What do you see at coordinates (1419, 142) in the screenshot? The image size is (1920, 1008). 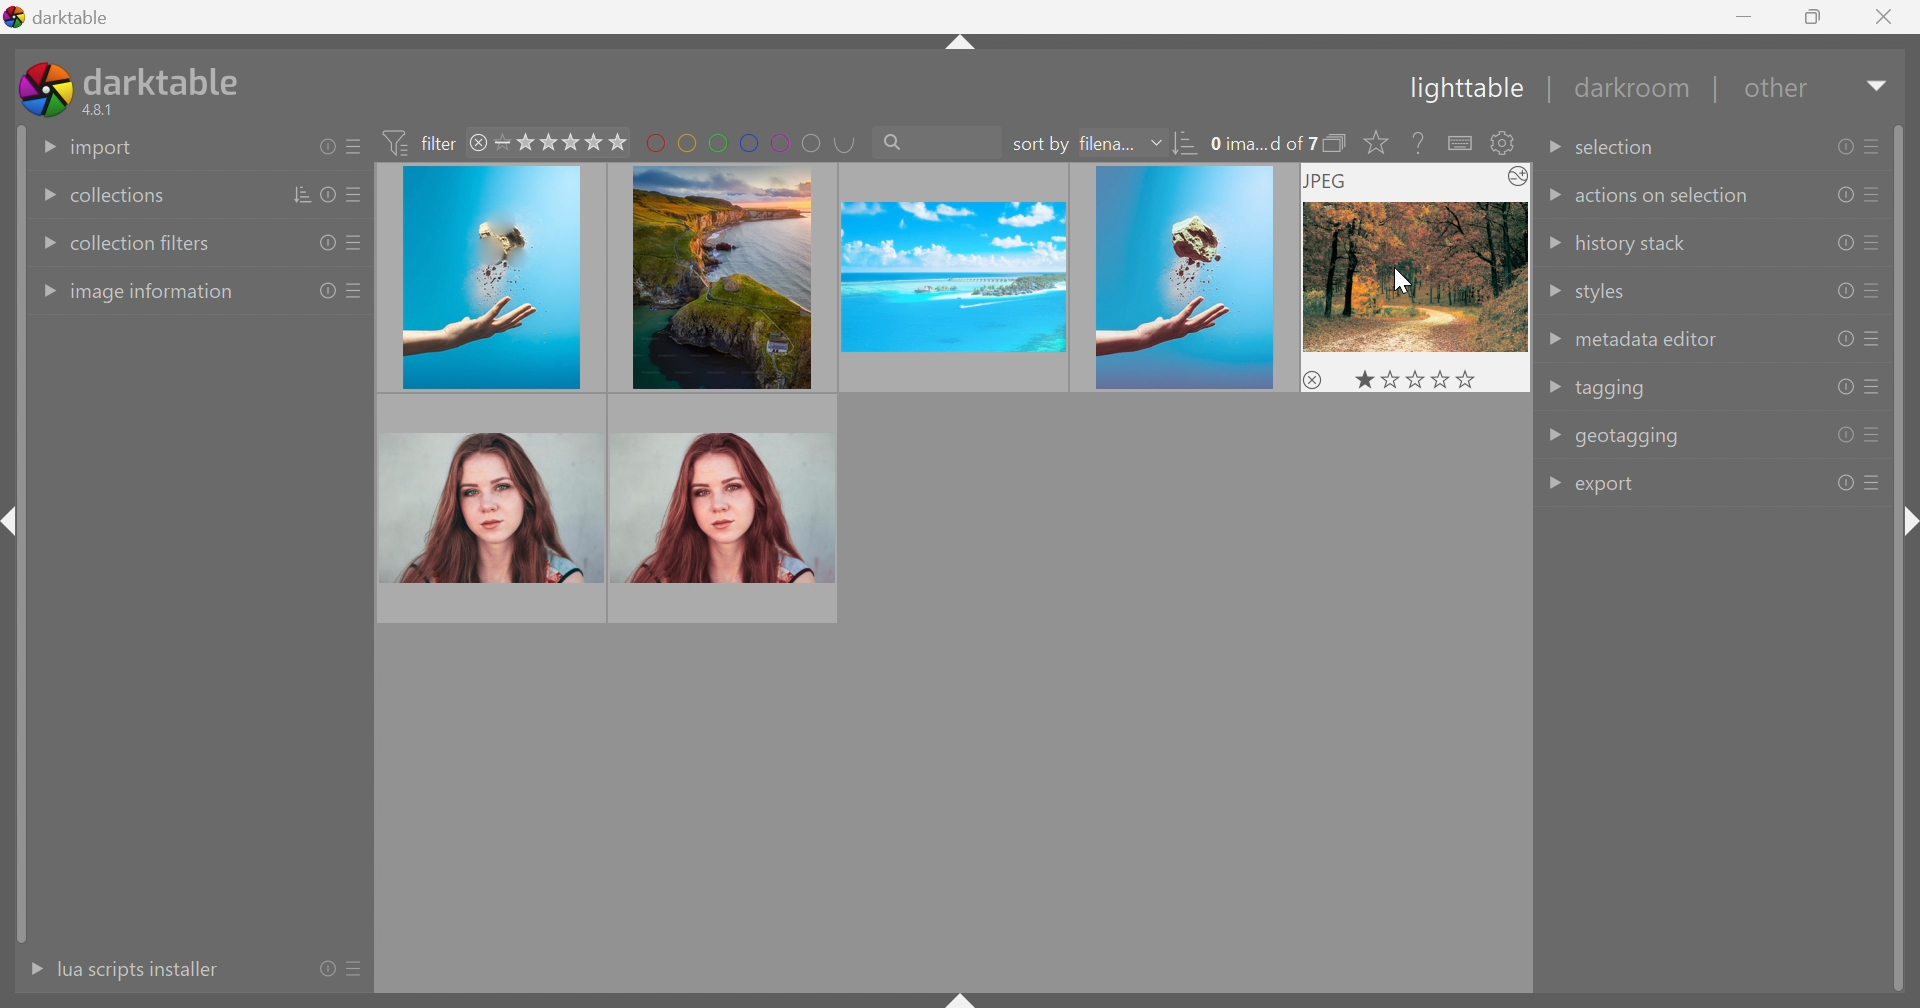 I see `enable this then click on a control element to see its online help` at bounding box center [1419, 142].